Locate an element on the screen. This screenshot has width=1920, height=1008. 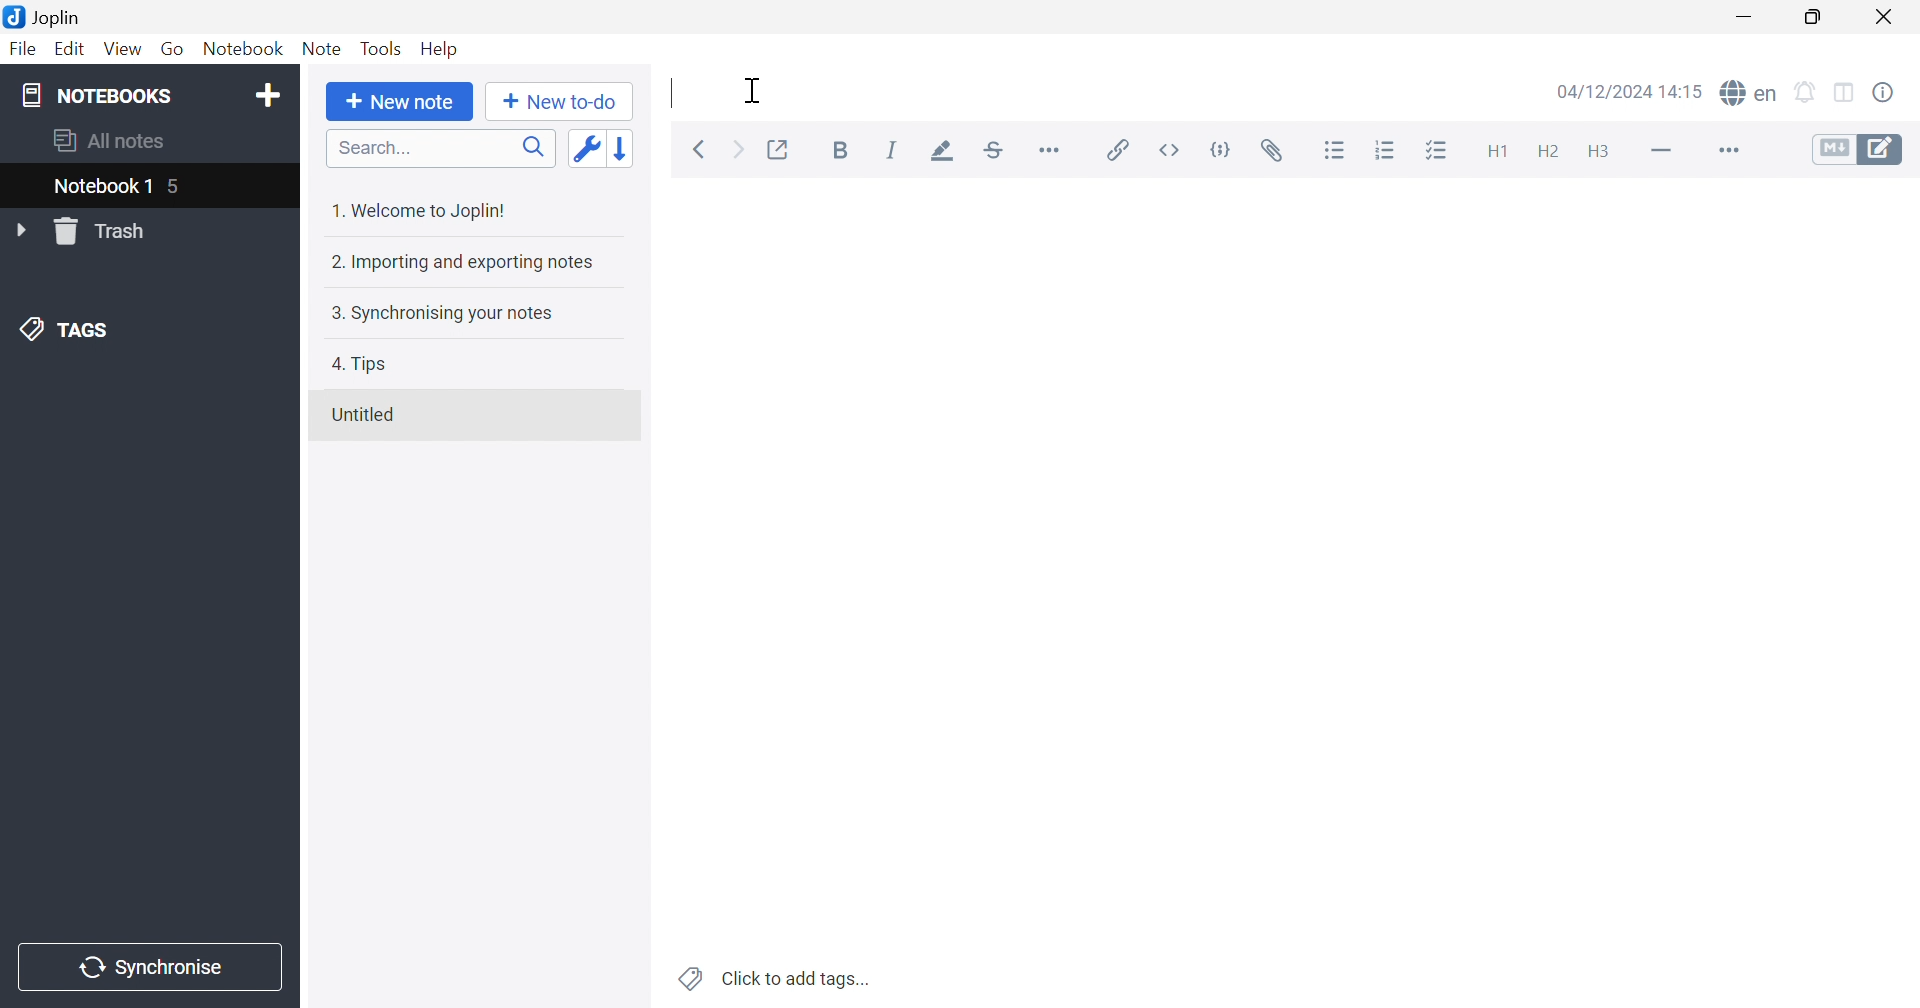
Back is located at coordinates (699, 151).